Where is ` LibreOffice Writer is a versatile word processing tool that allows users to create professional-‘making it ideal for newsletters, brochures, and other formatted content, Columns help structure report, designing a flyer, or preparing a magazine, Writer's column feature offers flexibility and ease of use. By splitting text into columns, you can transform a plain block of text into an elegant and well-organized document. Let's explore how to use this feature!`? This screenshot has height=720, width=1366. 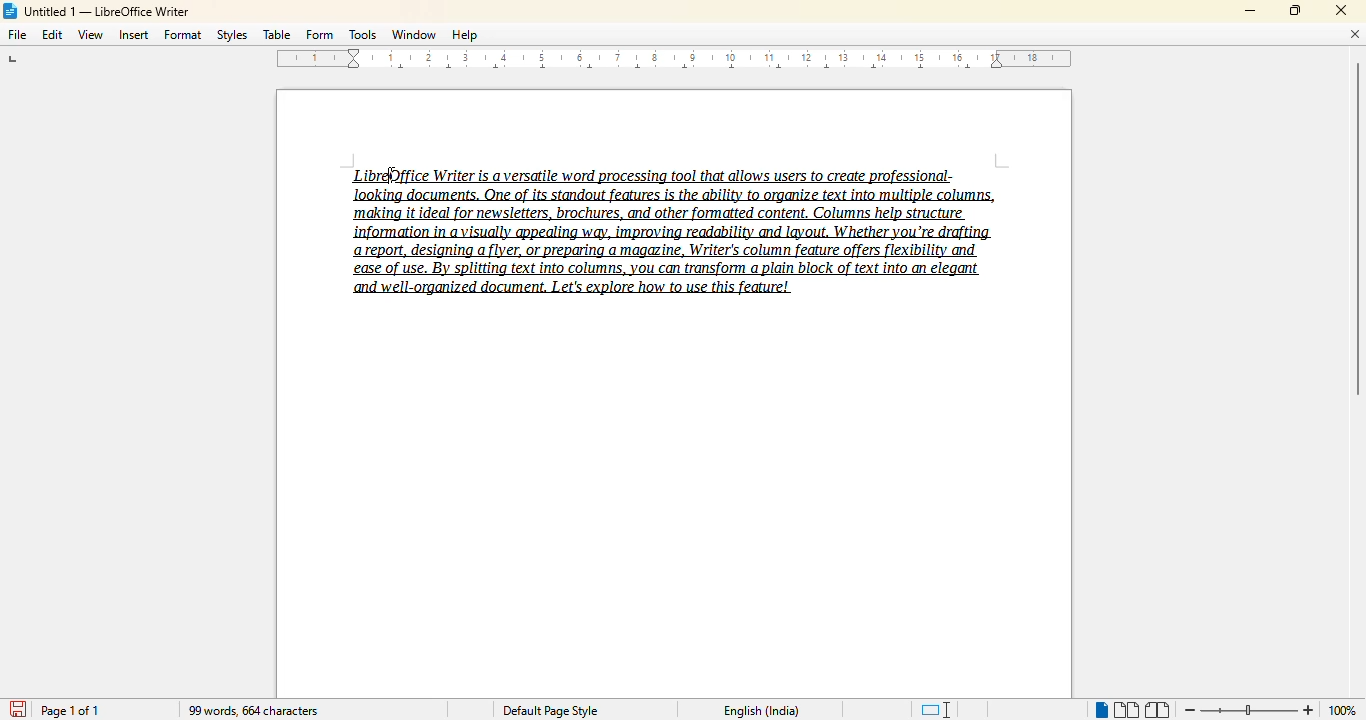  LibreOffice Writer is a versatile word processing tool that allows users to create professional-‘making it ideal for newsletters, brochures, and other formatted content, Columns help structure report, designing a flyer, or preparing a magazine, Writer's column feature offers flexibility and ease of use. By splitting text into columns, you can transform a plain block of text into an elegant and well-organized document. Let's explore how to use this feature! is located at coordinates (692, 234).